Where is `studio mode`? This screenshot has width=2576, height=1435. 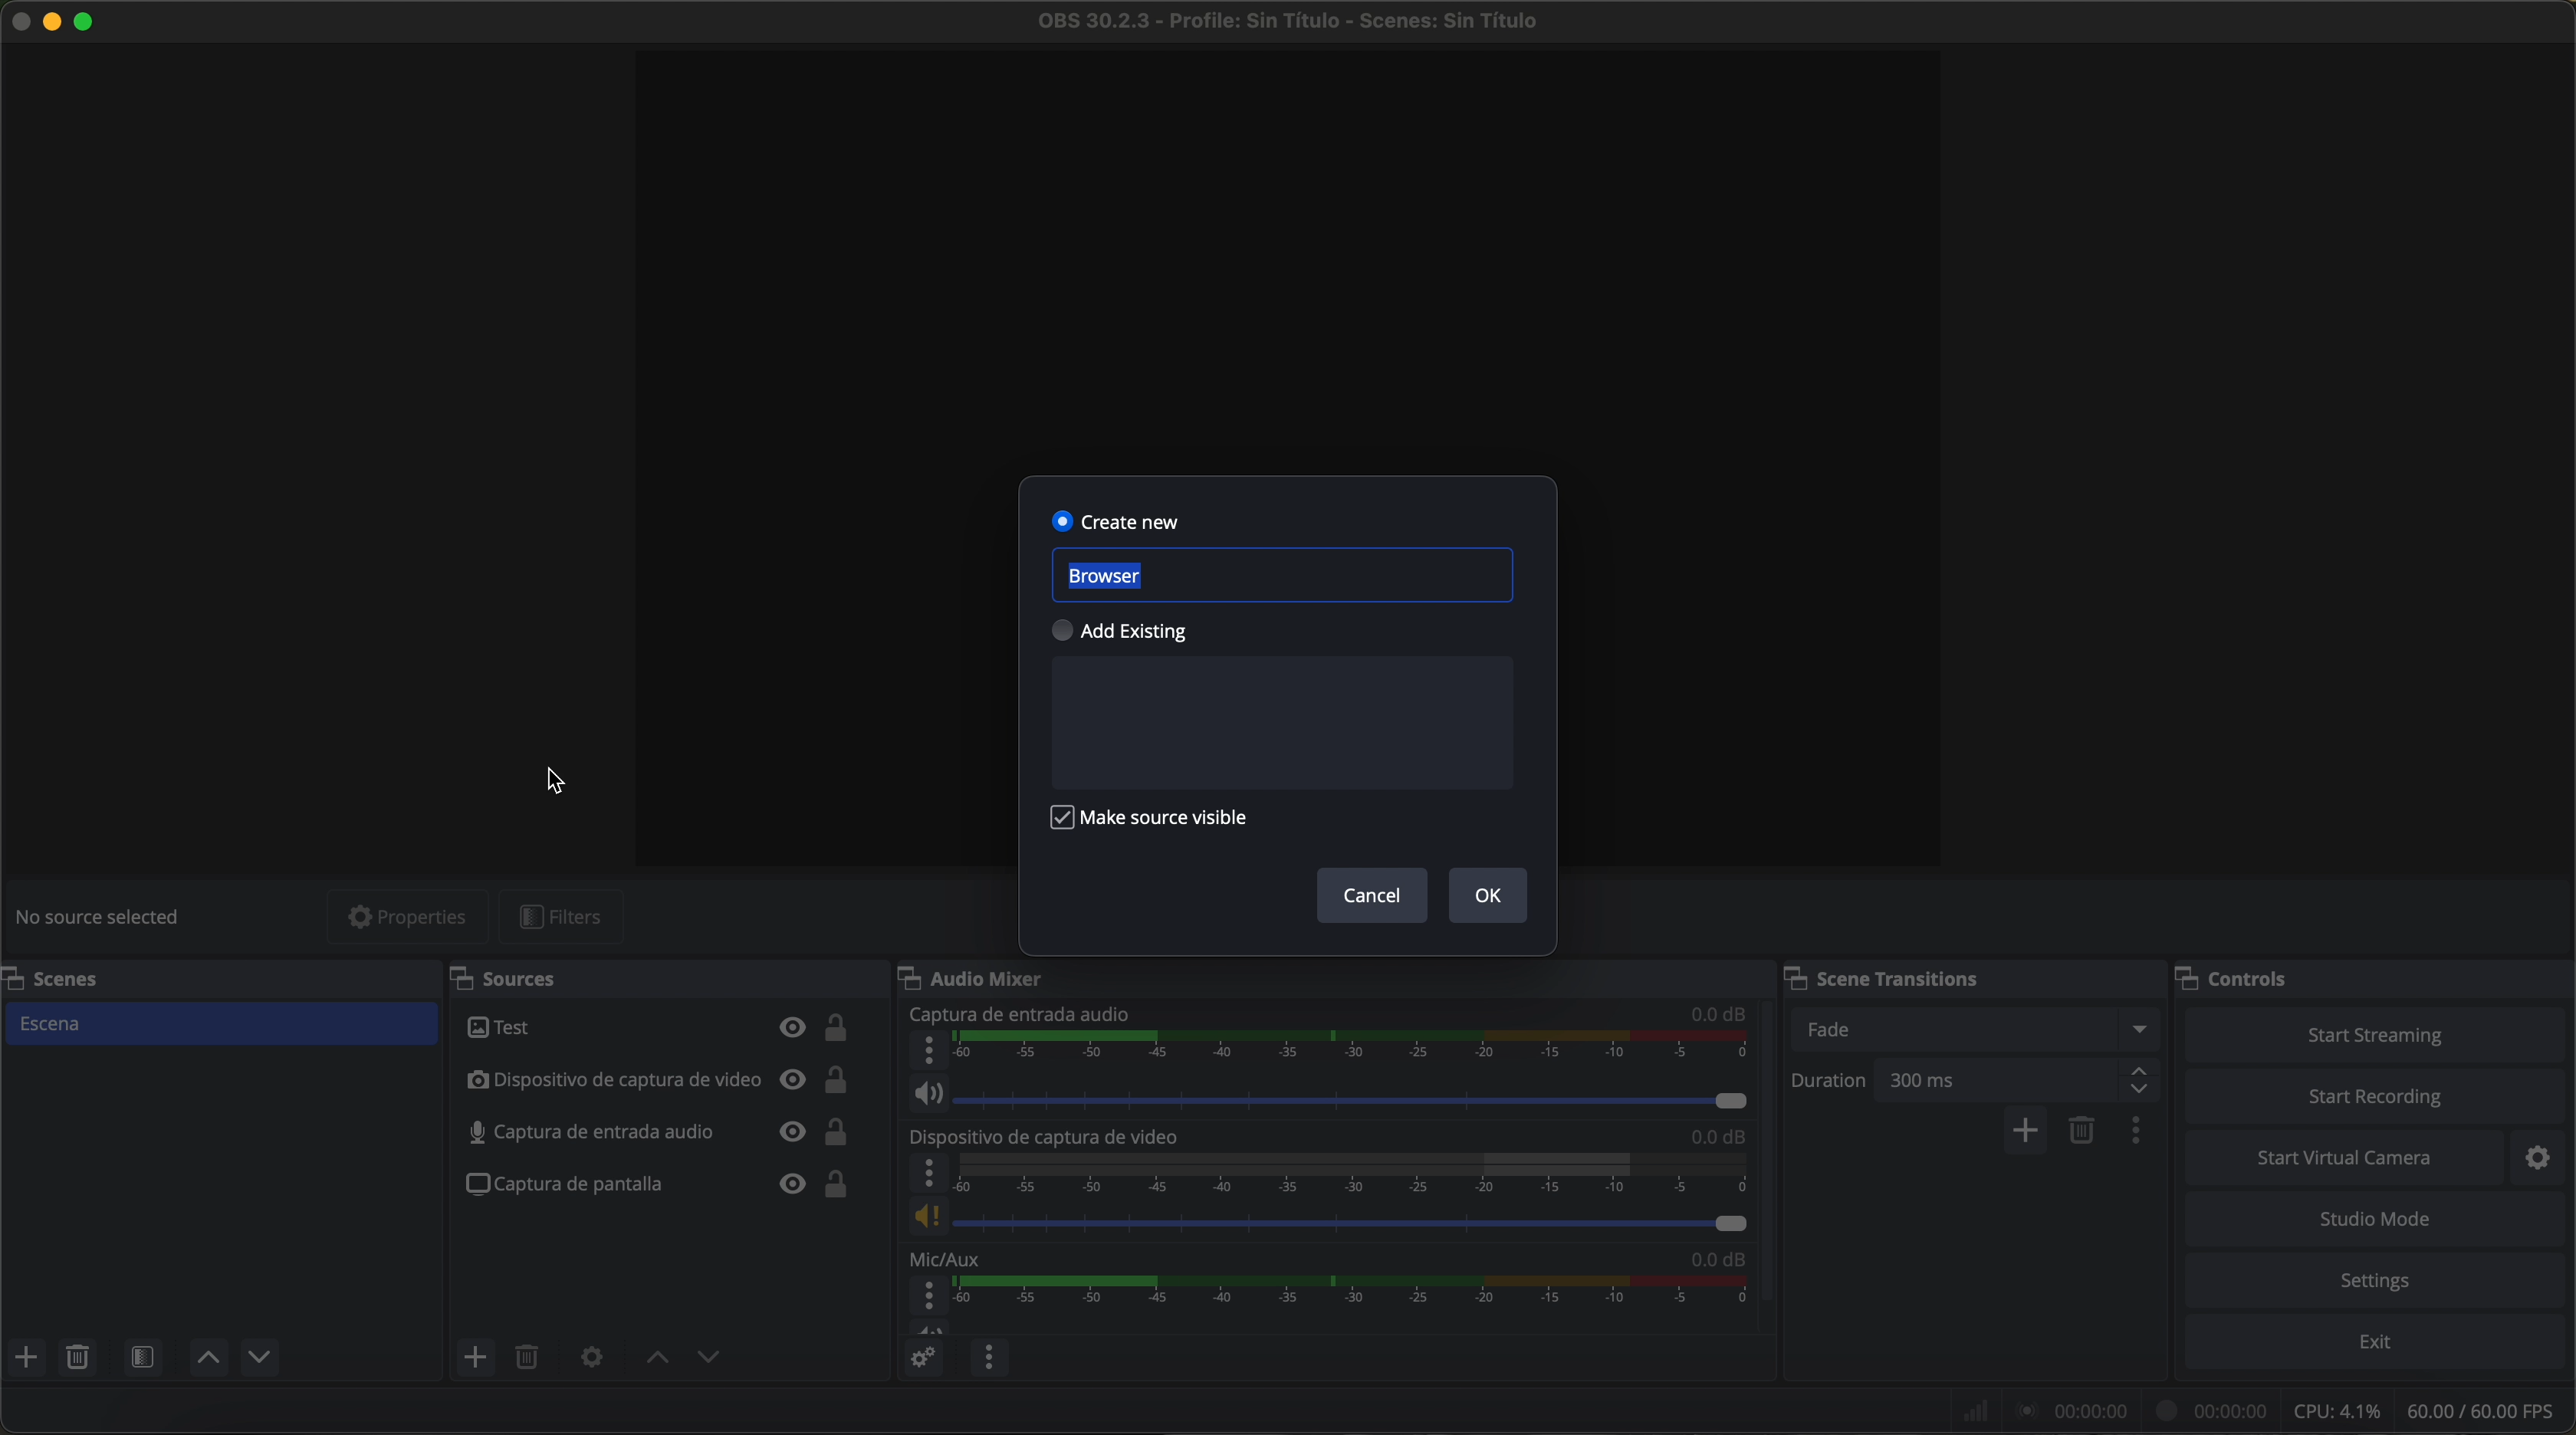
studio mode is located at coordinates (2380, 1221).